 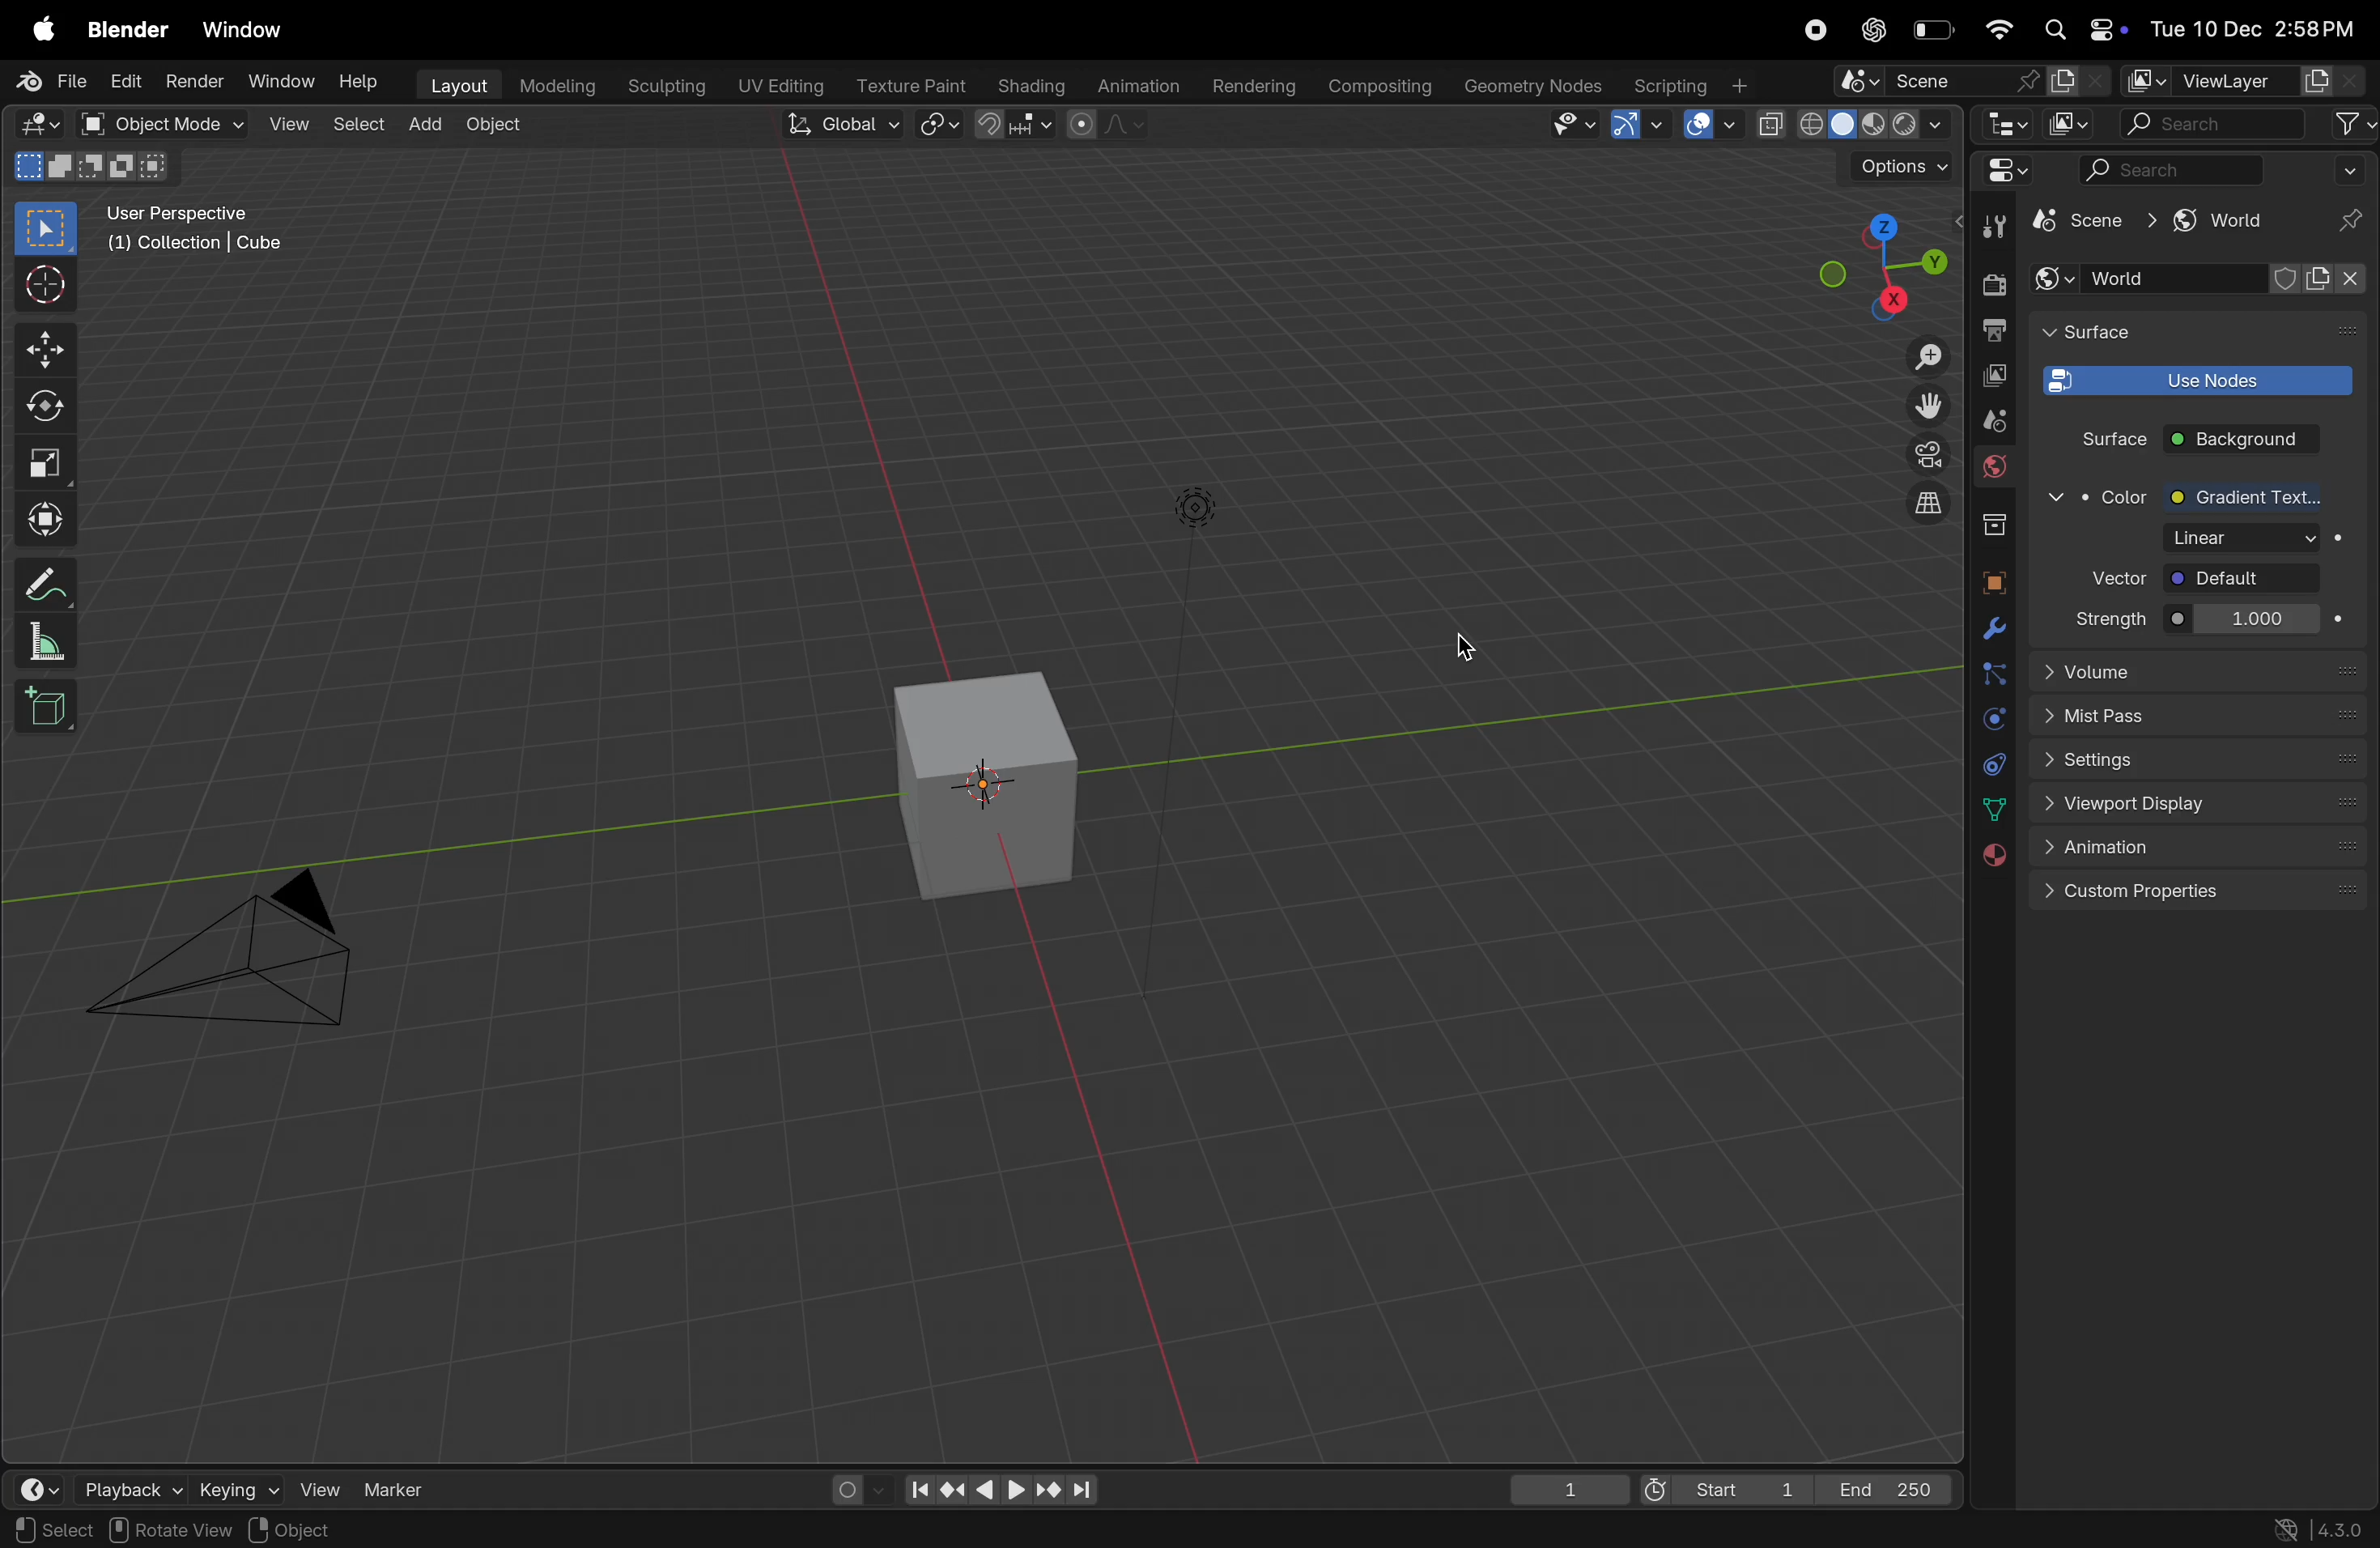 What do you see at coordinates (2101, 496) in the screenshot?
I see `color` at bounding box center [2101, 496].